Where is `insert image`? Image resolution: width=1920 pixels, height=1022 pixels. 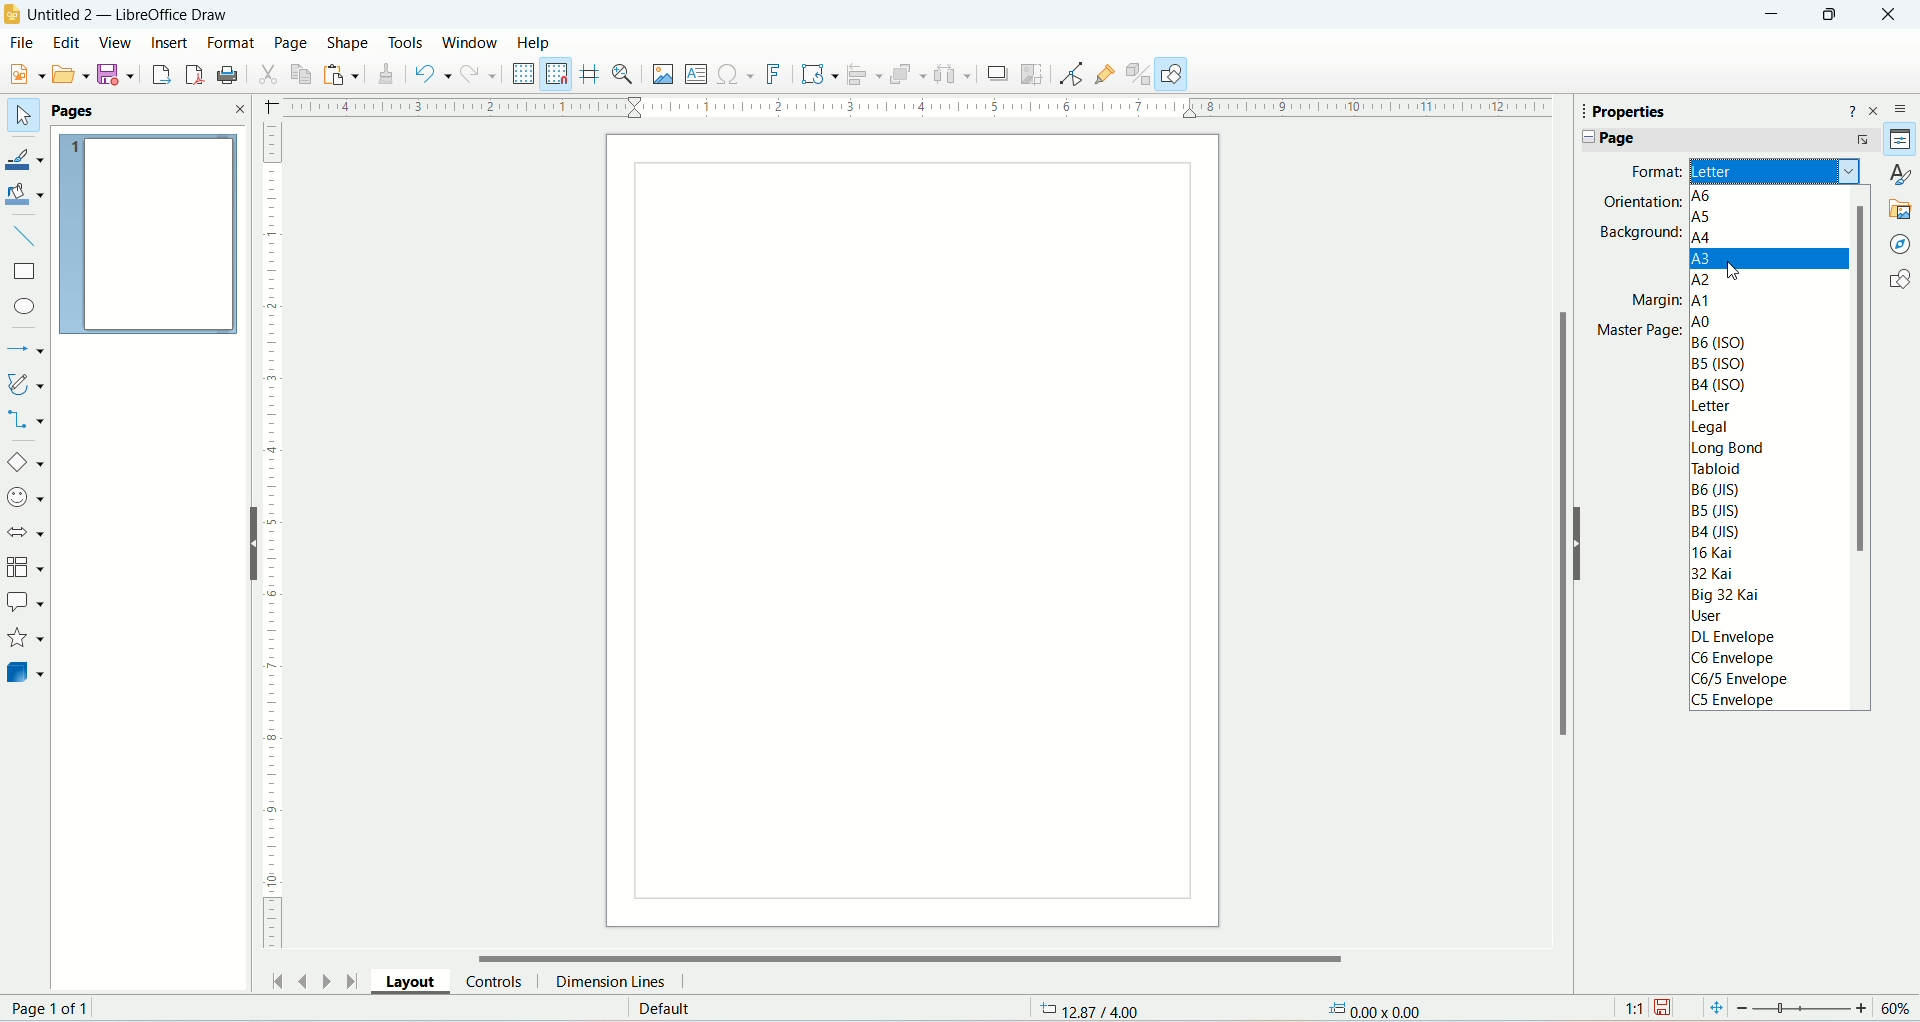 insert image is located at coordinates (665, 76).